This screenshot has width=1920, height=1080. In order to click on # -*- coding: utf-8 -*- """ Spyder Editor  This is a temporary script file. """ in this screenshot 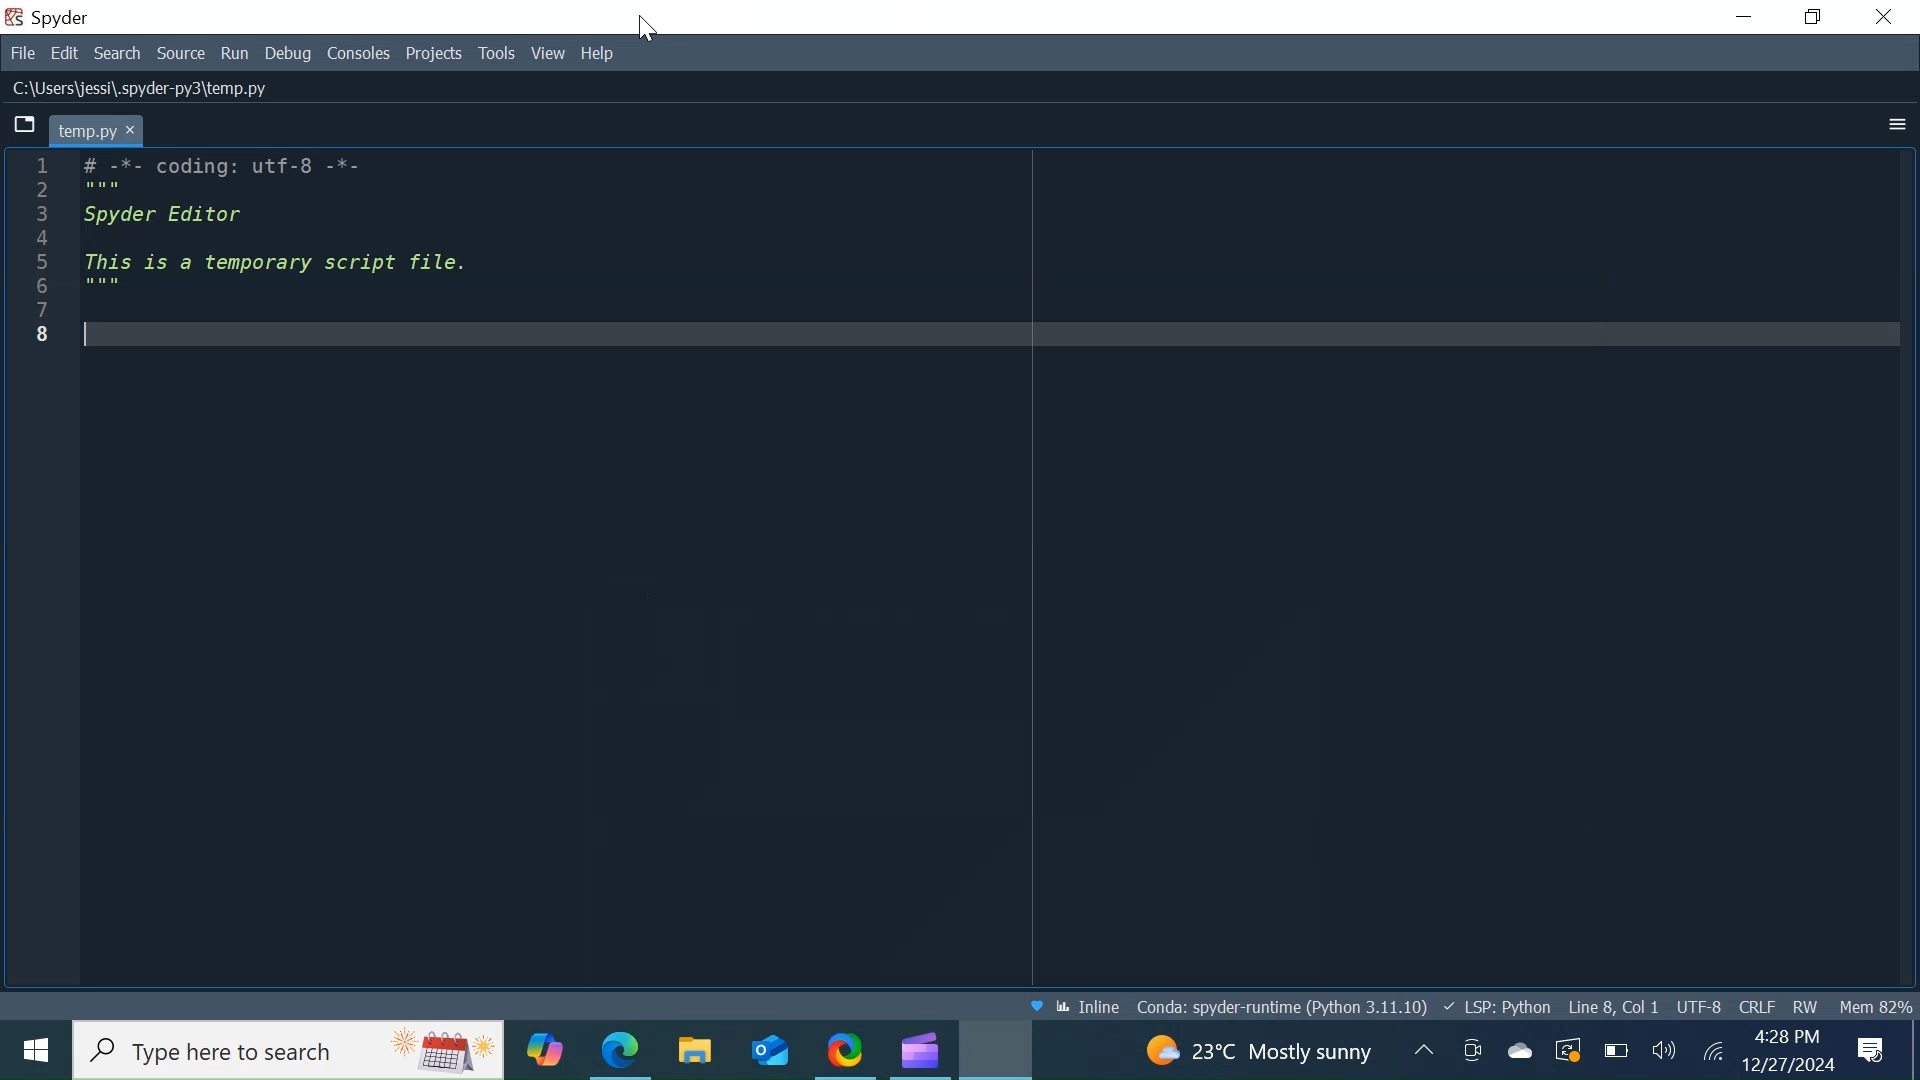, I will do `click(994, 565)`.